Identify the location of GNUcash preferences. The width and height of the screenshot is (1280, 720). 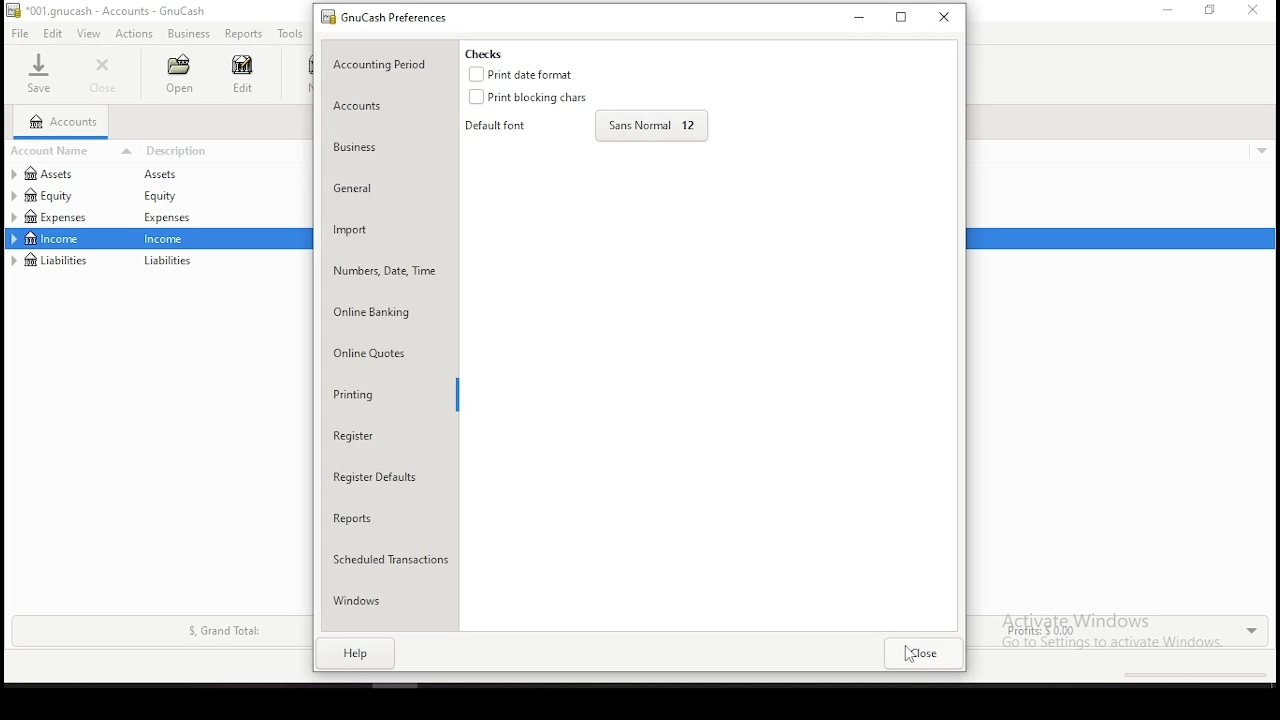
(400, 18).